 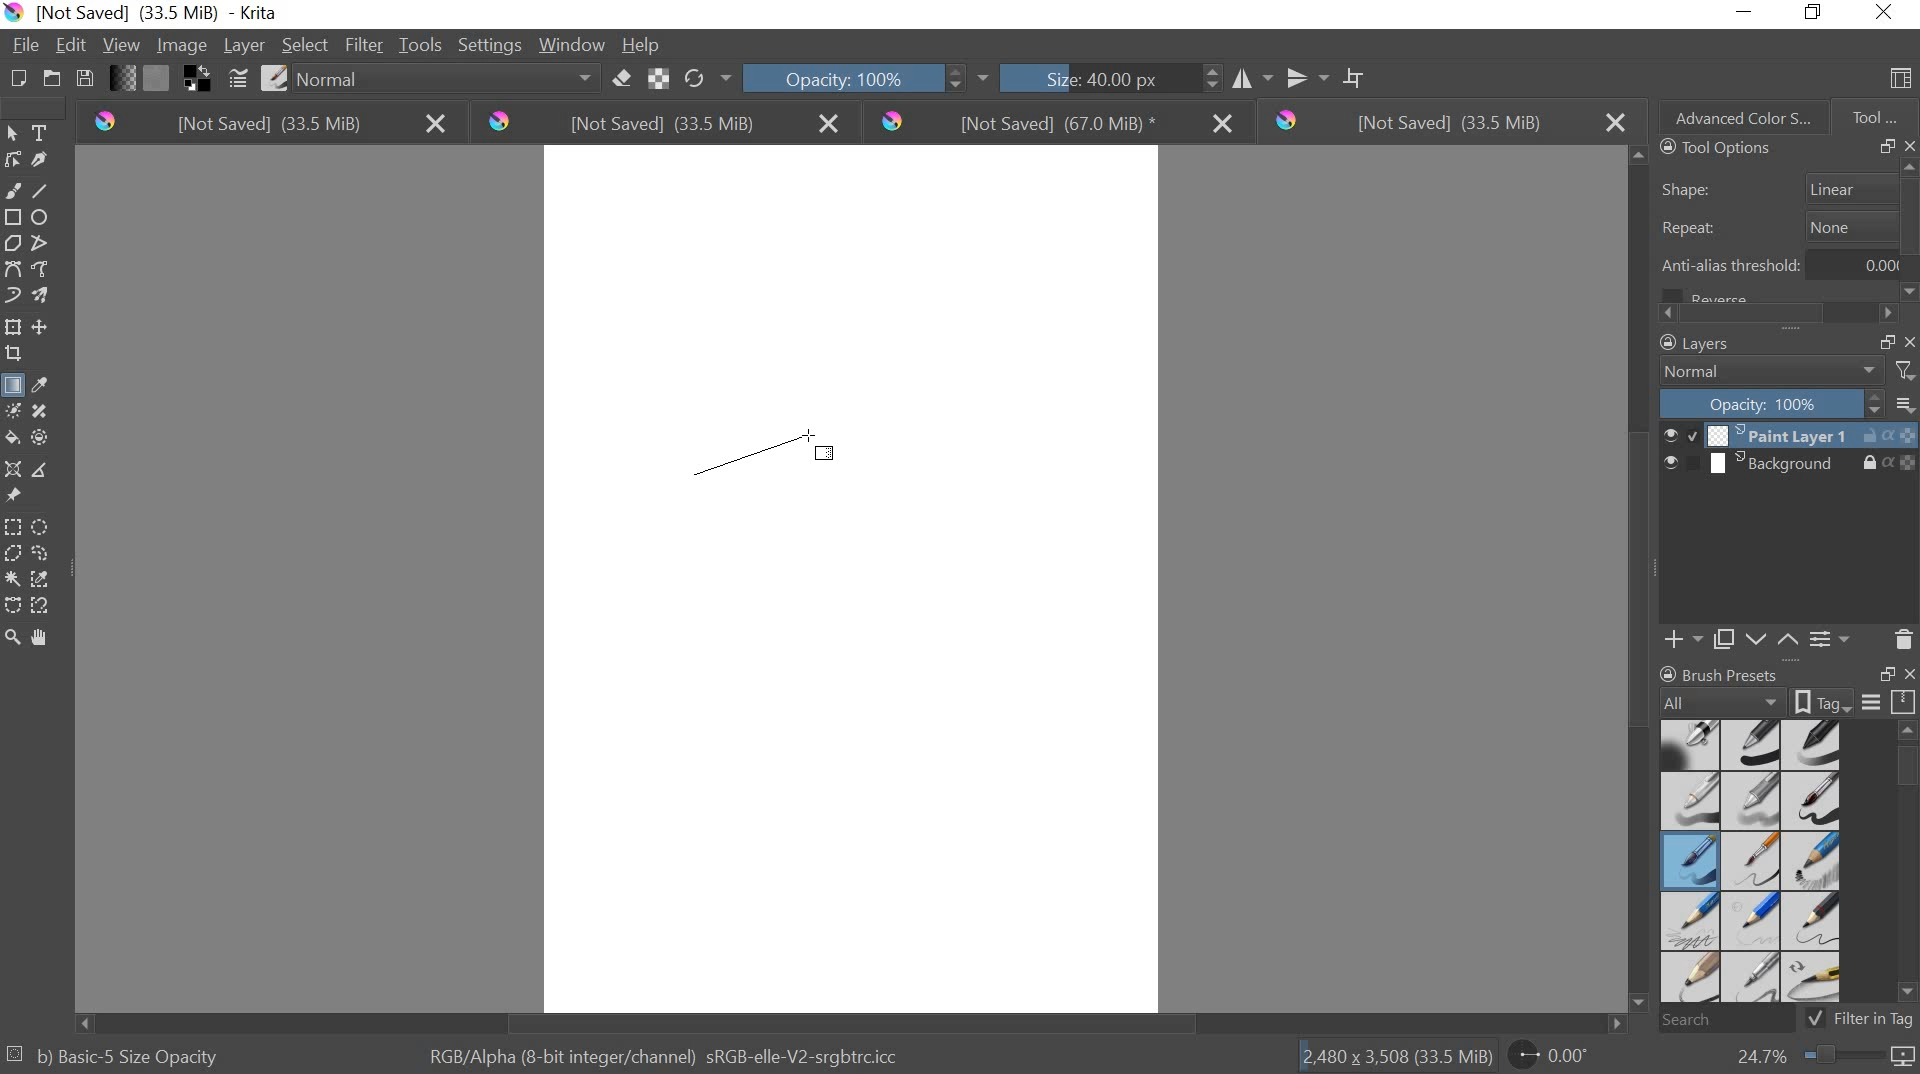 I want to click on polyline, so click(x=46, y=244).